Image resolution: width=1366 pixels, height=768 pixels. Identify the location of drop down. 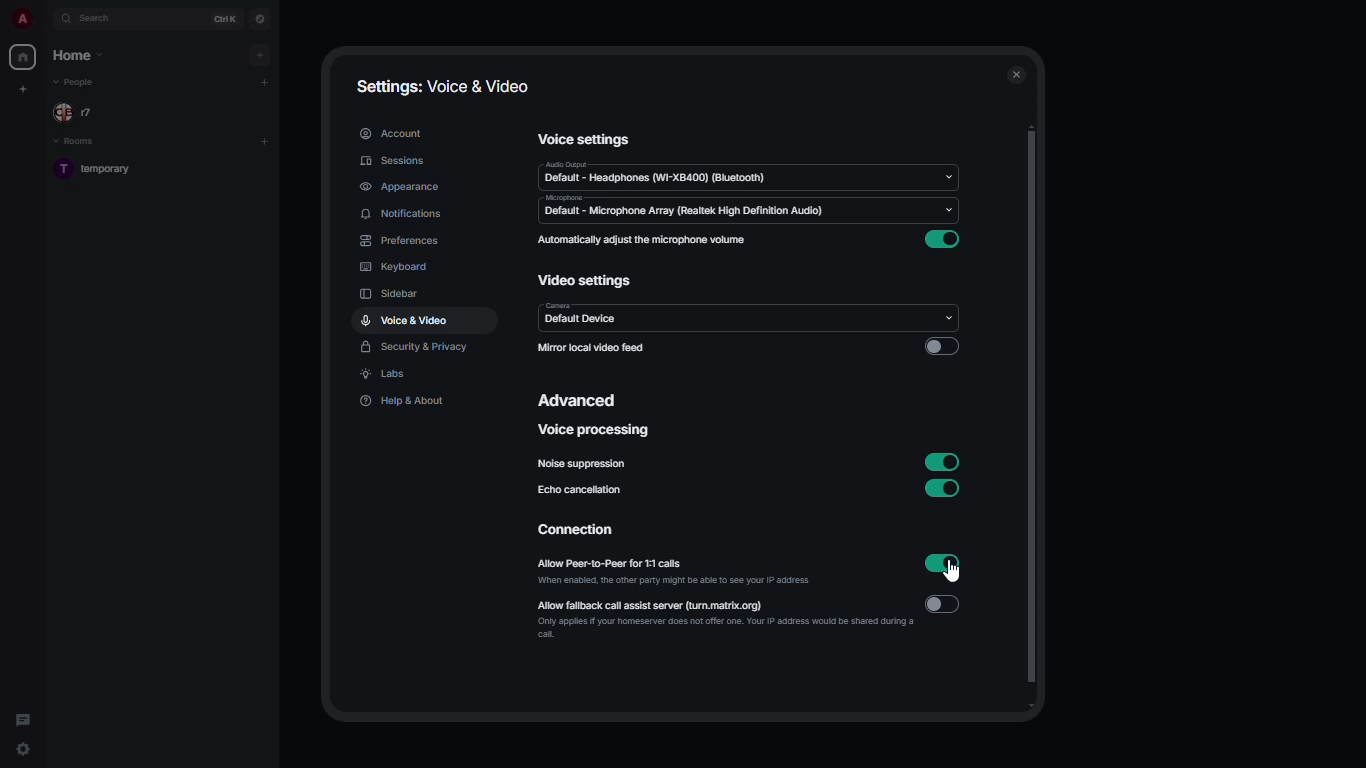
(947, 172).